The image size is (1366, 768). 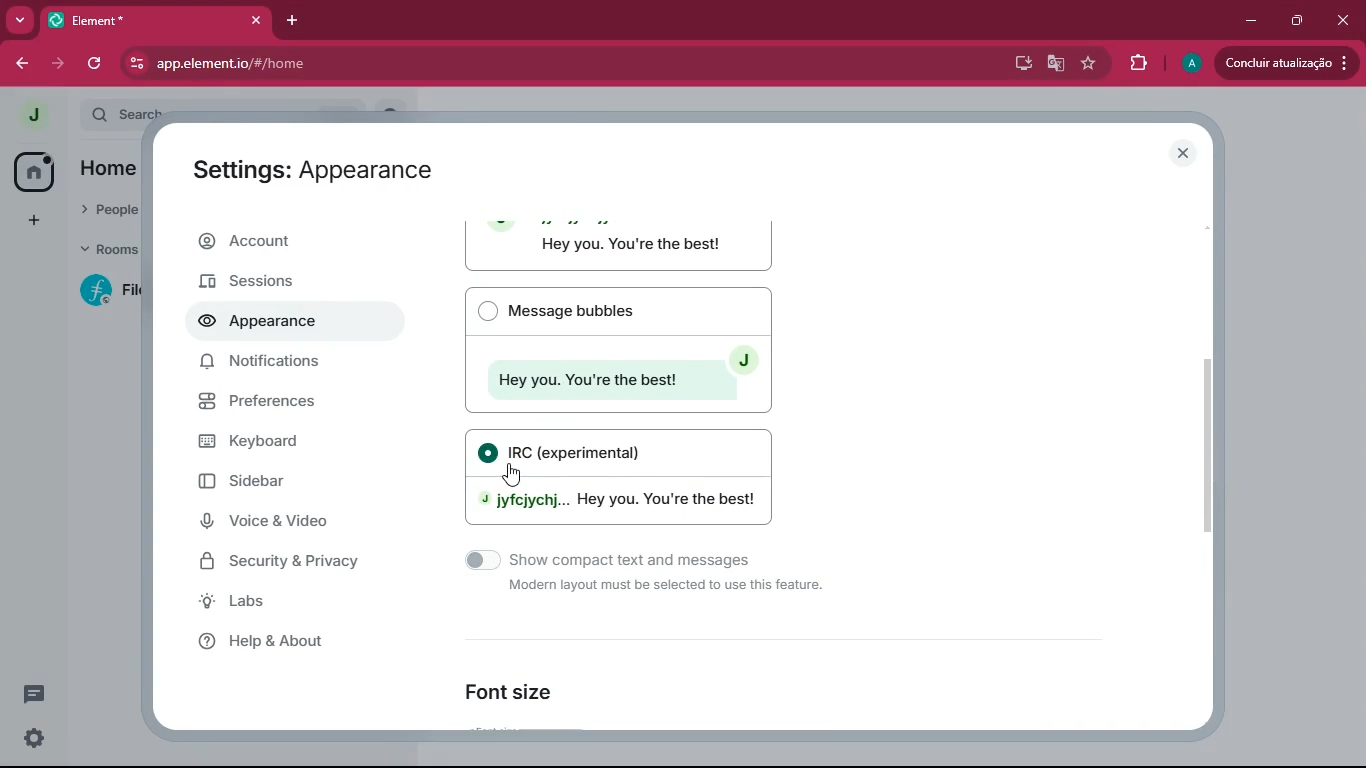 What do you see at coordinates (294, 20) in the screenshot?
I see `add tab` at bounding box center [294, 20].